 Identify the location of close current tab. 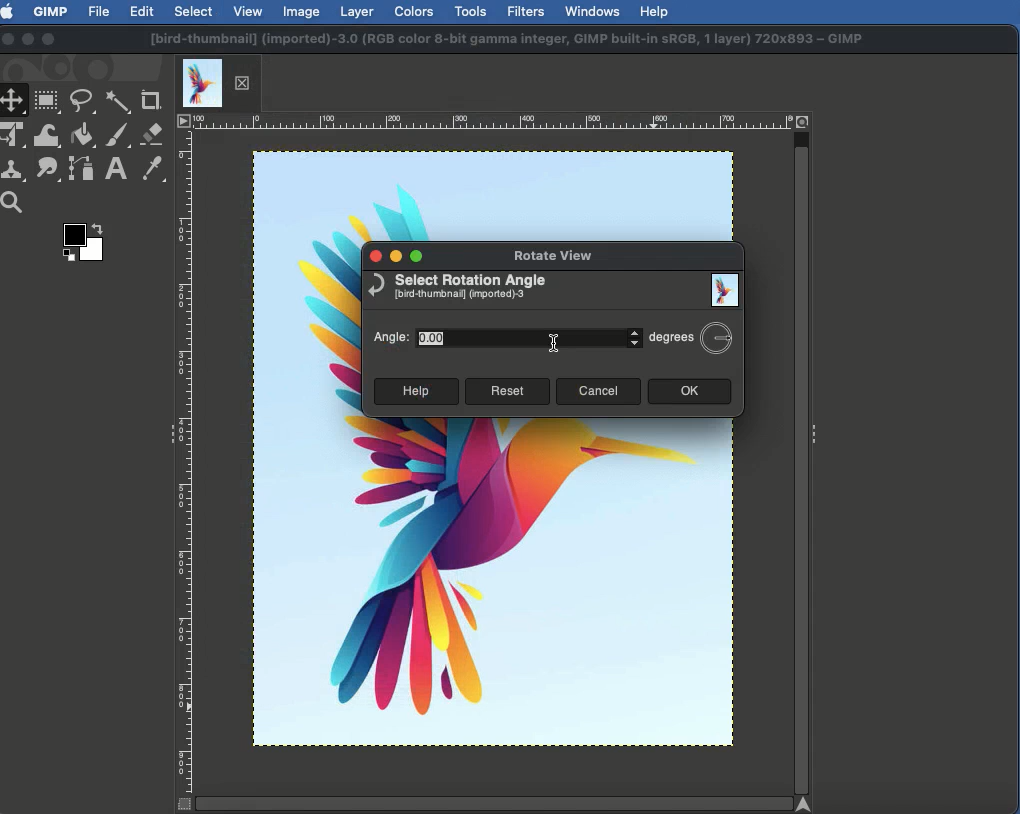
(247, 83).